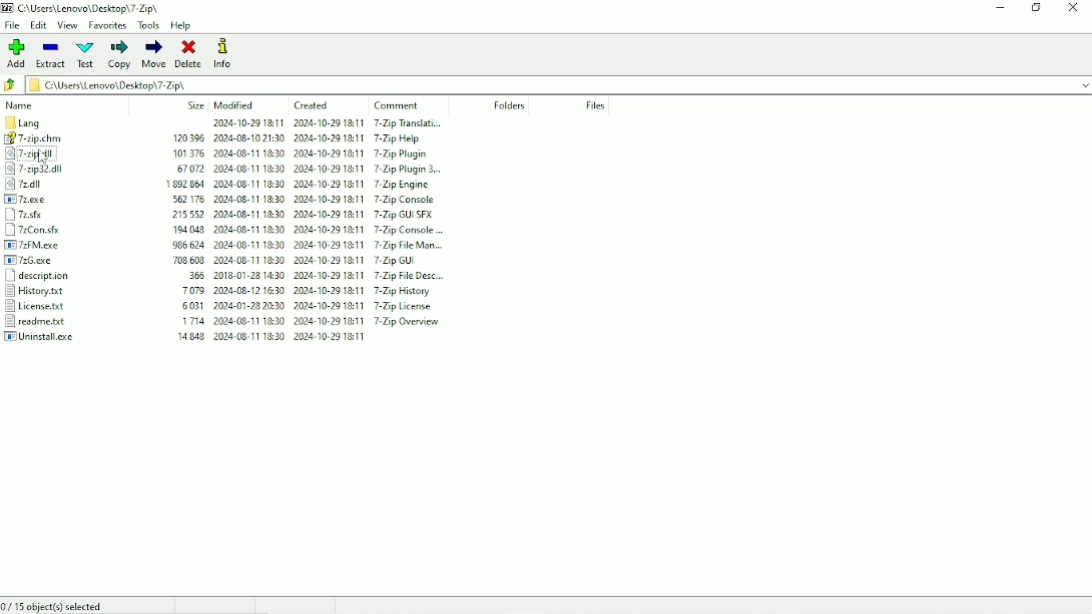  What do you see at coordinates (311, 106) in the screenshot?
I see `Created` at bounding box center [311, 106].